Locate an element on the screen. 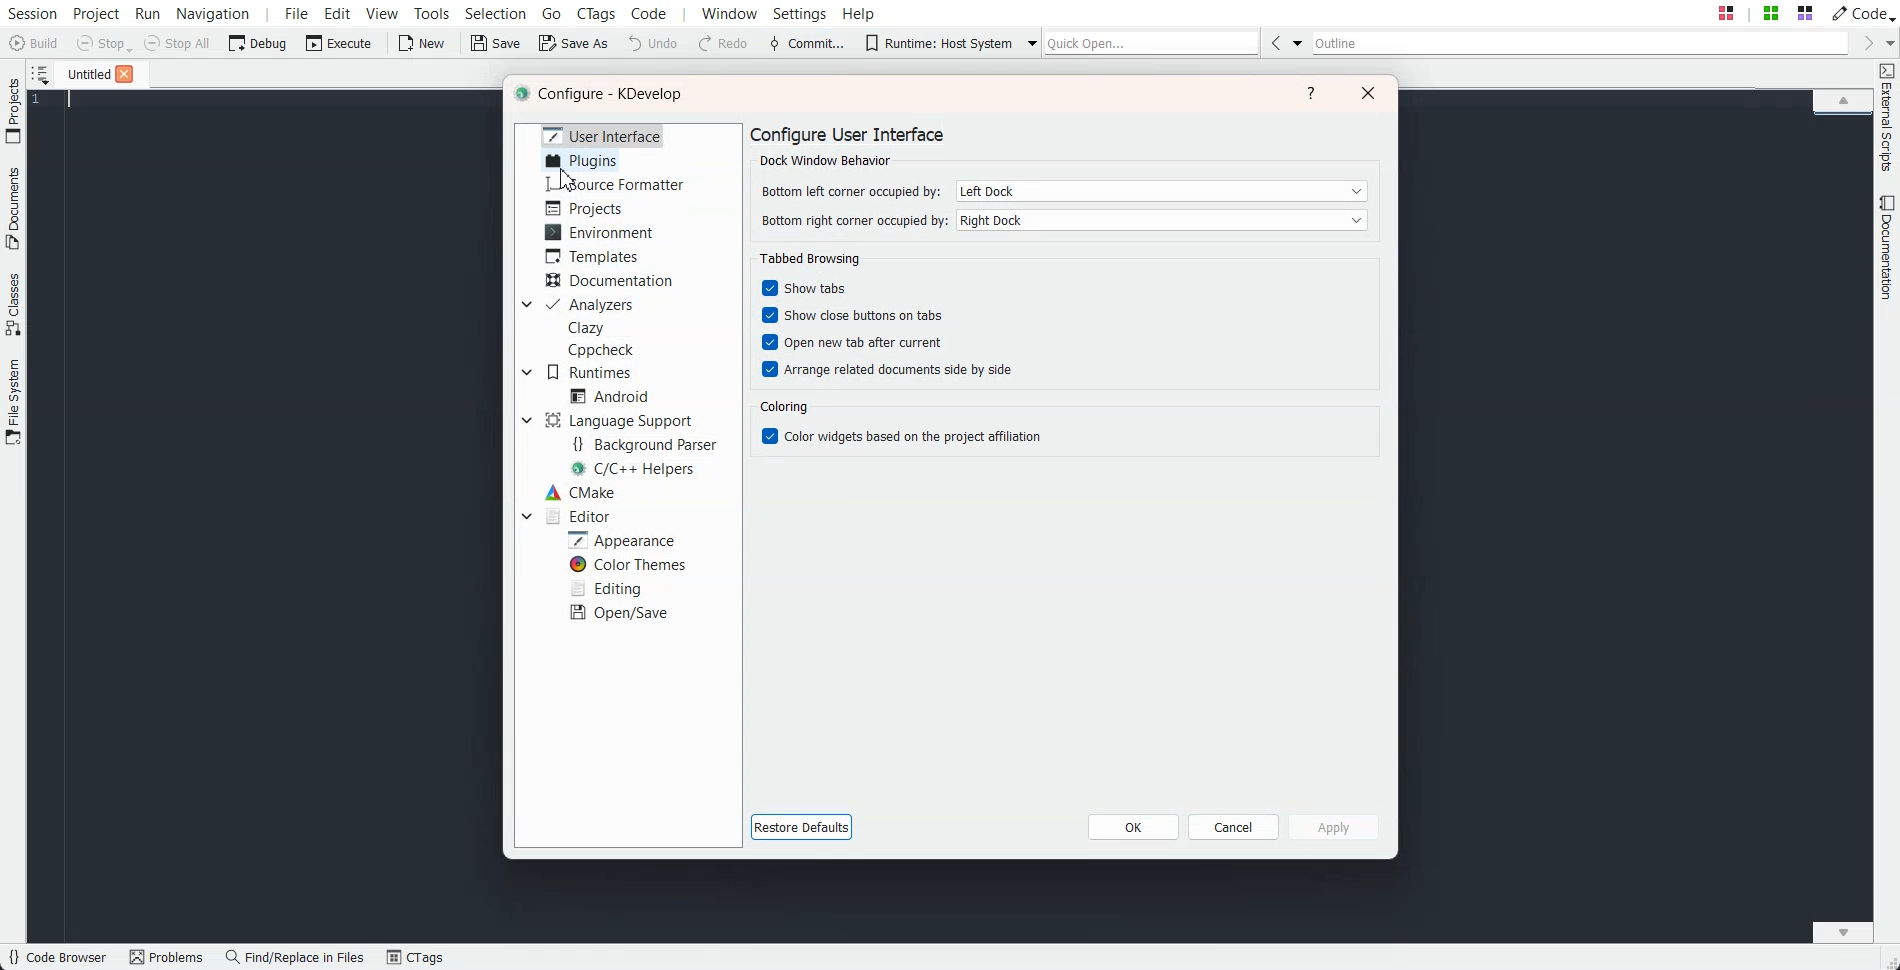 This screenshot has width=1900, height=970. Background Parser is located at coordinates (644, 443).